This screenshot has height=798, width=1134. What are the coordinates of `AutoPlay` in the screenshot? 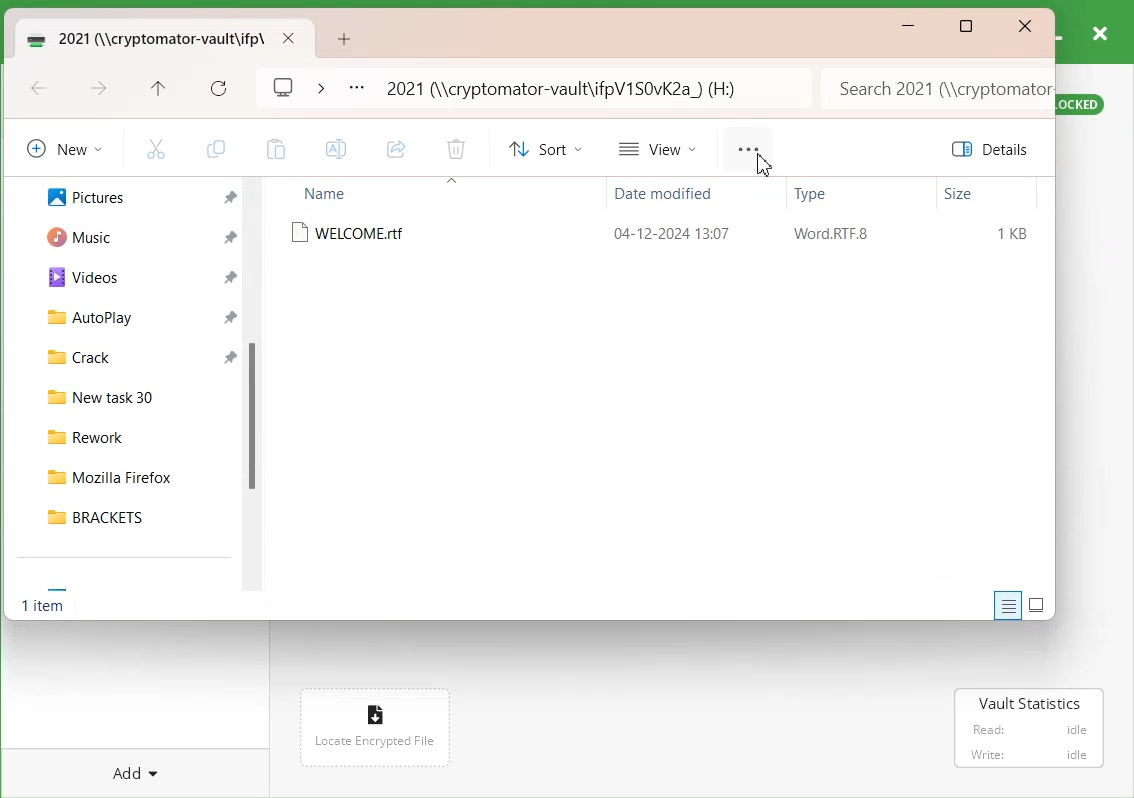 It's located at (80, 317).